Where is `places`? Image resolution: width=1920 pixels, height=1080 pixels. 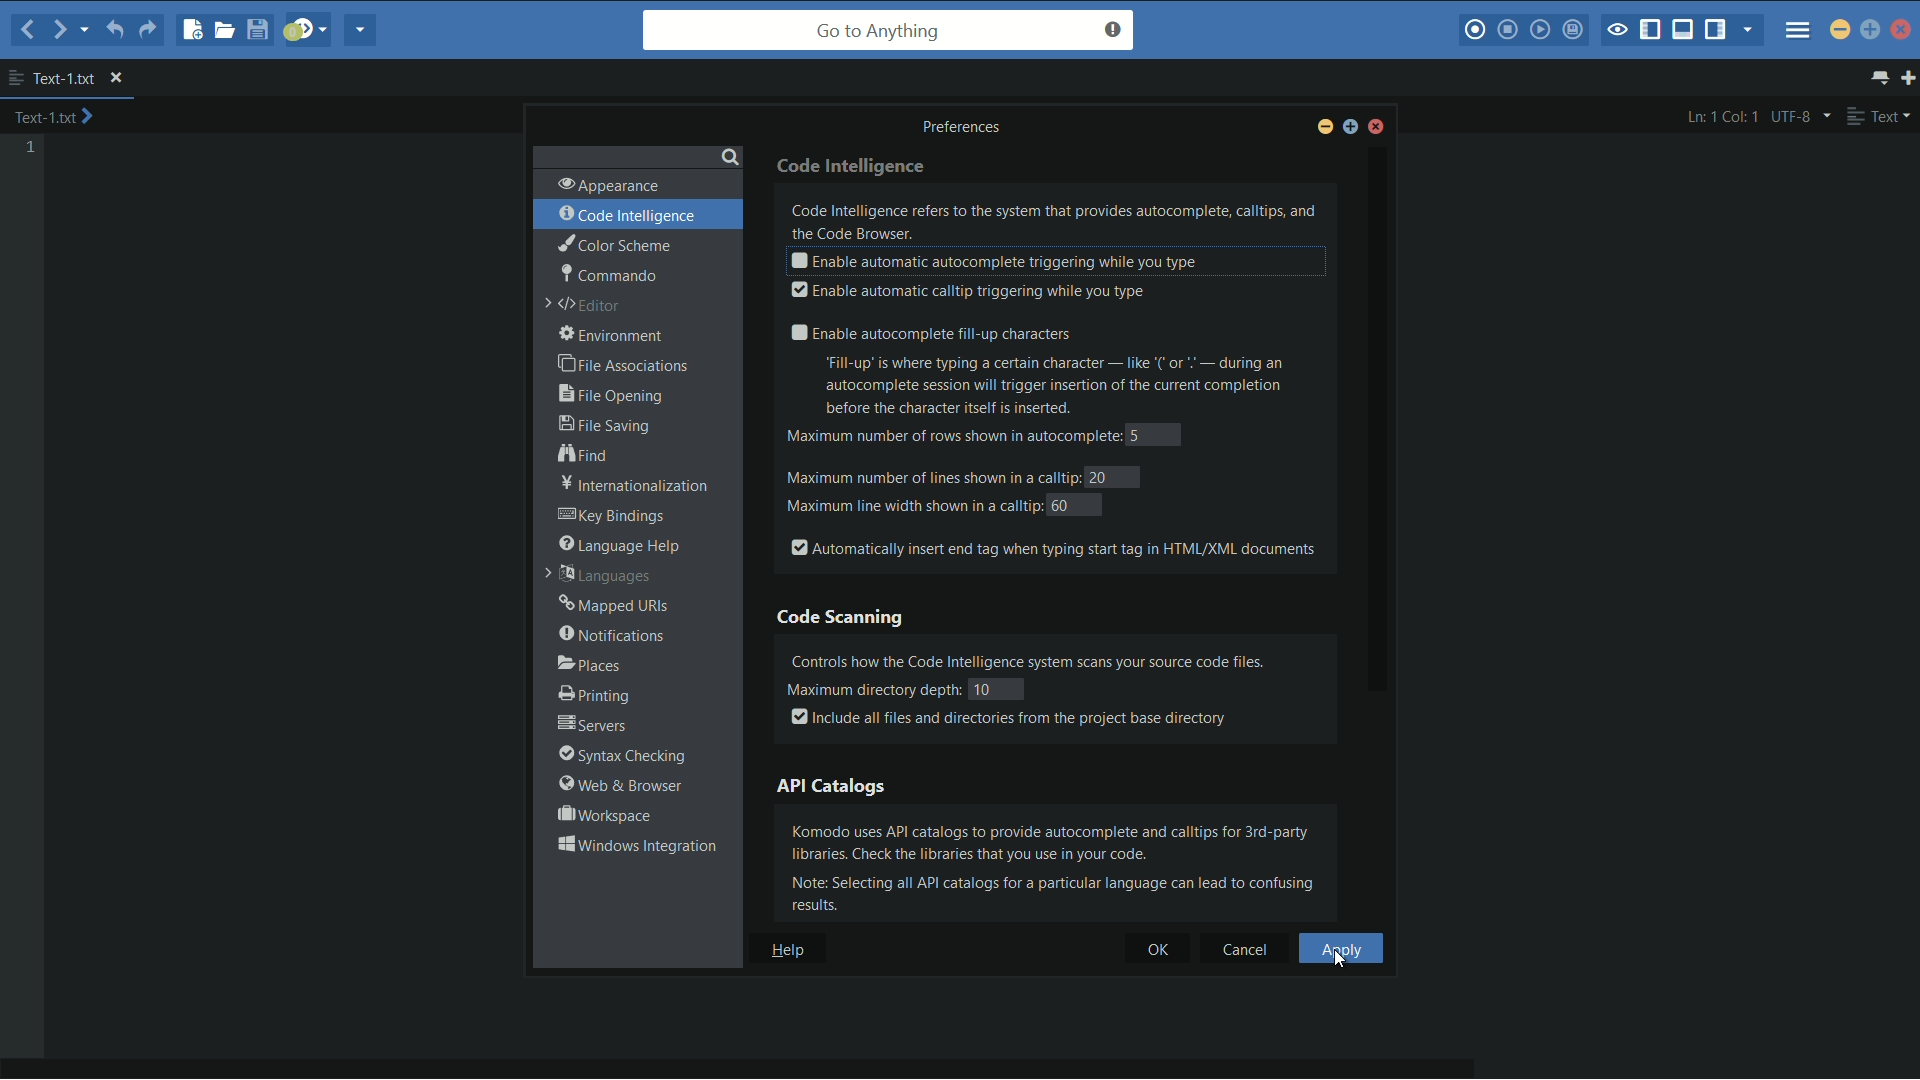 places is located at coordinates (590, 665).